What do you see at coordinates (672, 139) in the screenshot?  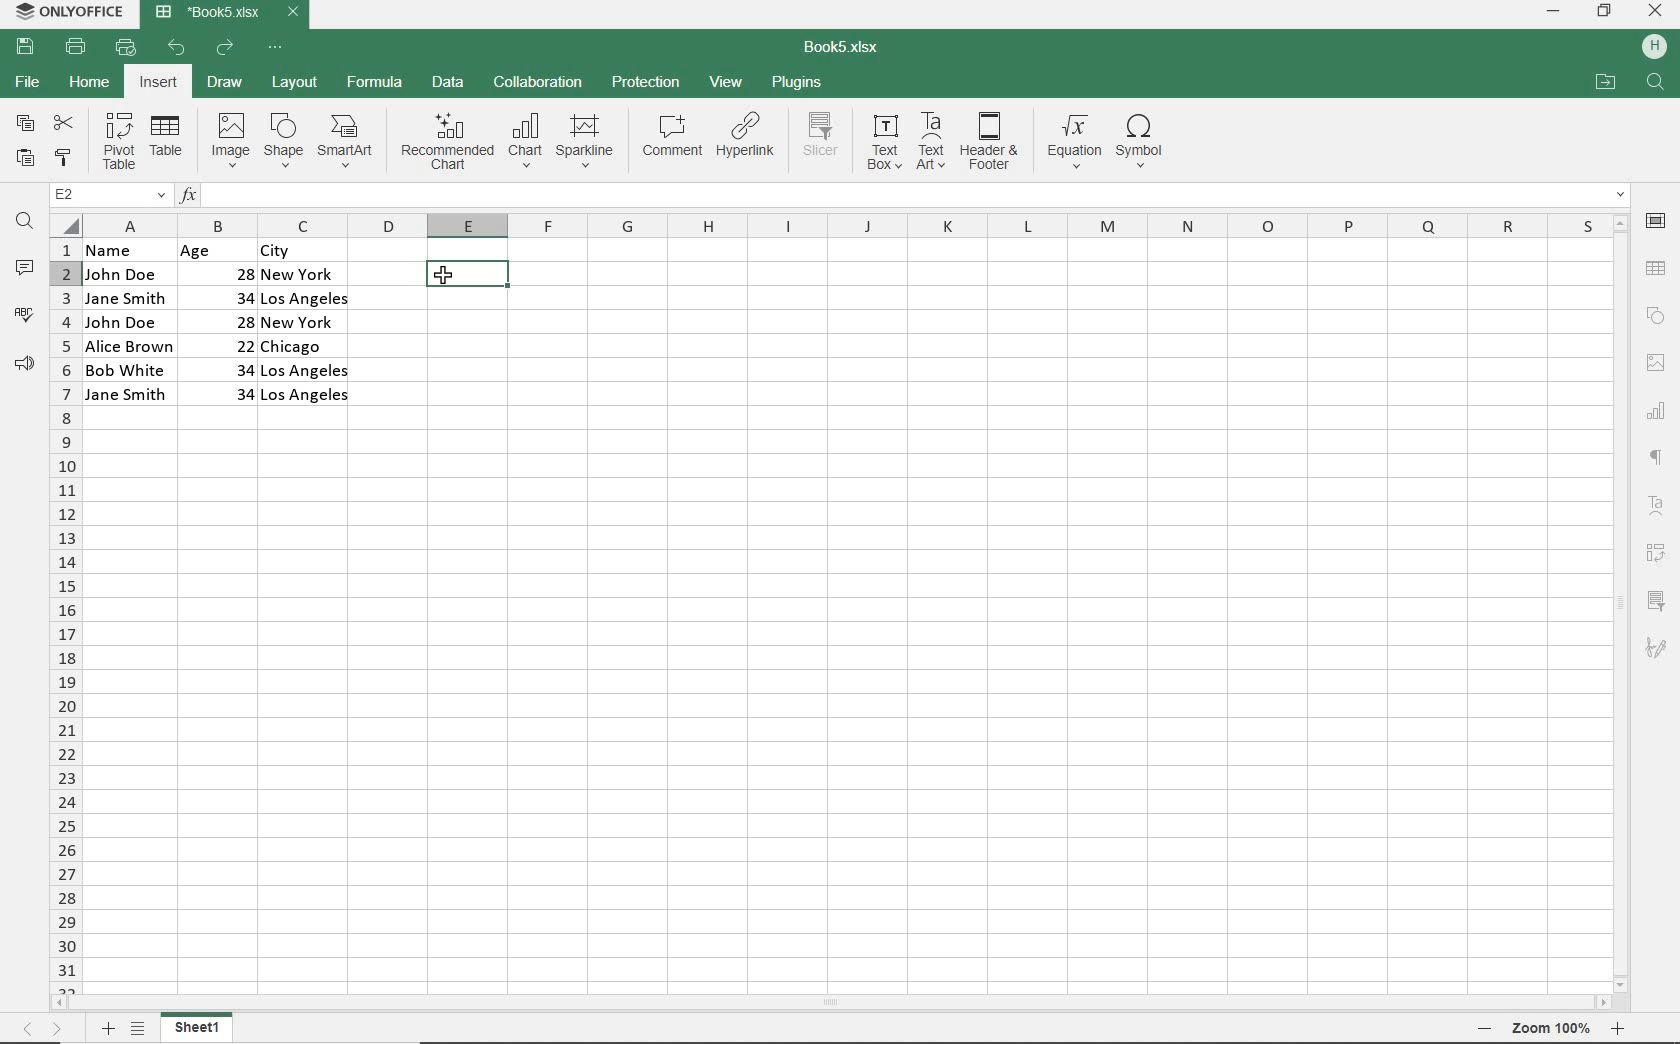 I see `COMMENT` at bounding box center [672, 139].